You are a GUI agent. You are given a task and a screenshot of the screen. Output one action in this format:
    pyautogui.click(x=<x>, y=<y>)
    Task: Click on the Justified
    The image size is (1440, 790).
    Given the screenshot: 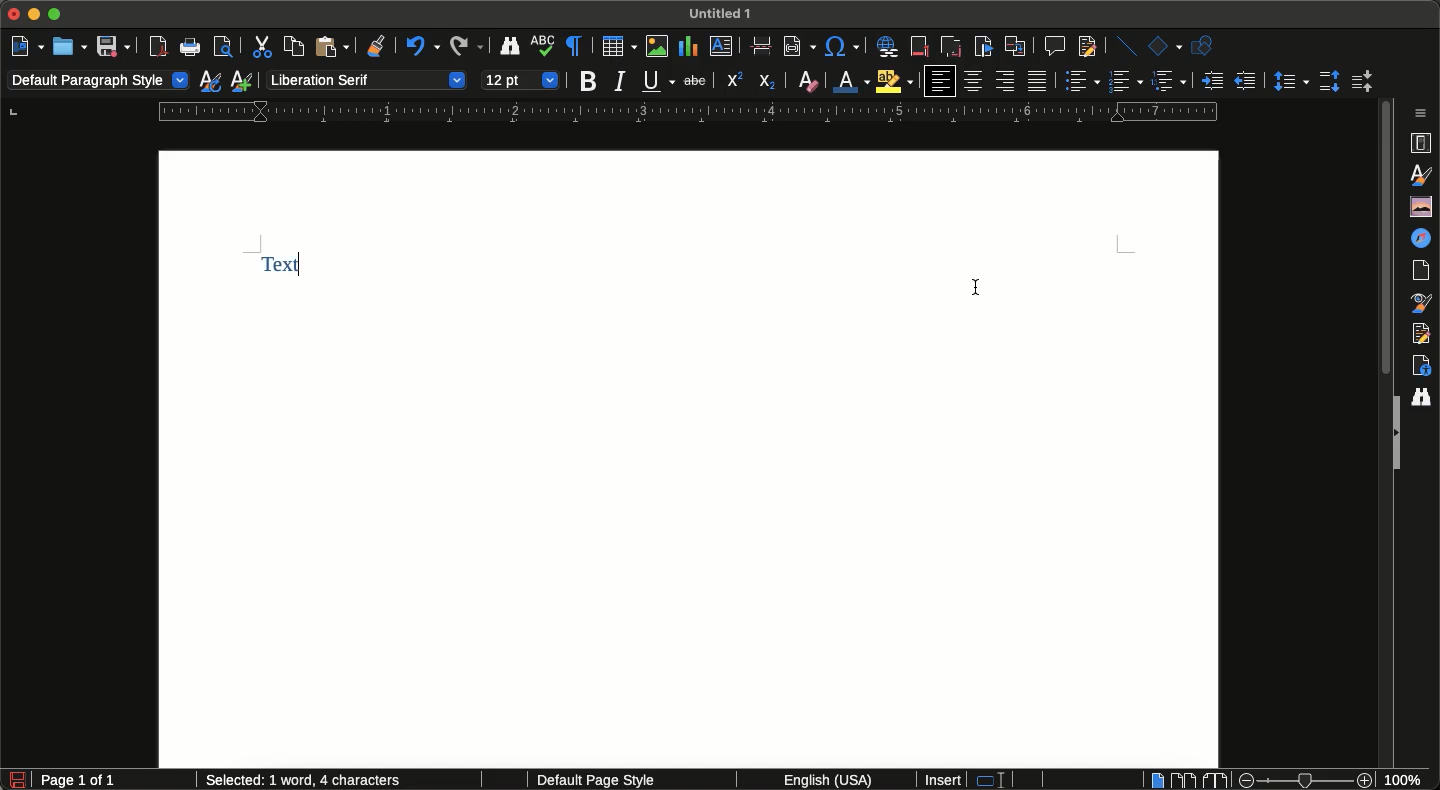 What is the action you would take?
    pyautogui.click(x=1039, y=81)
    